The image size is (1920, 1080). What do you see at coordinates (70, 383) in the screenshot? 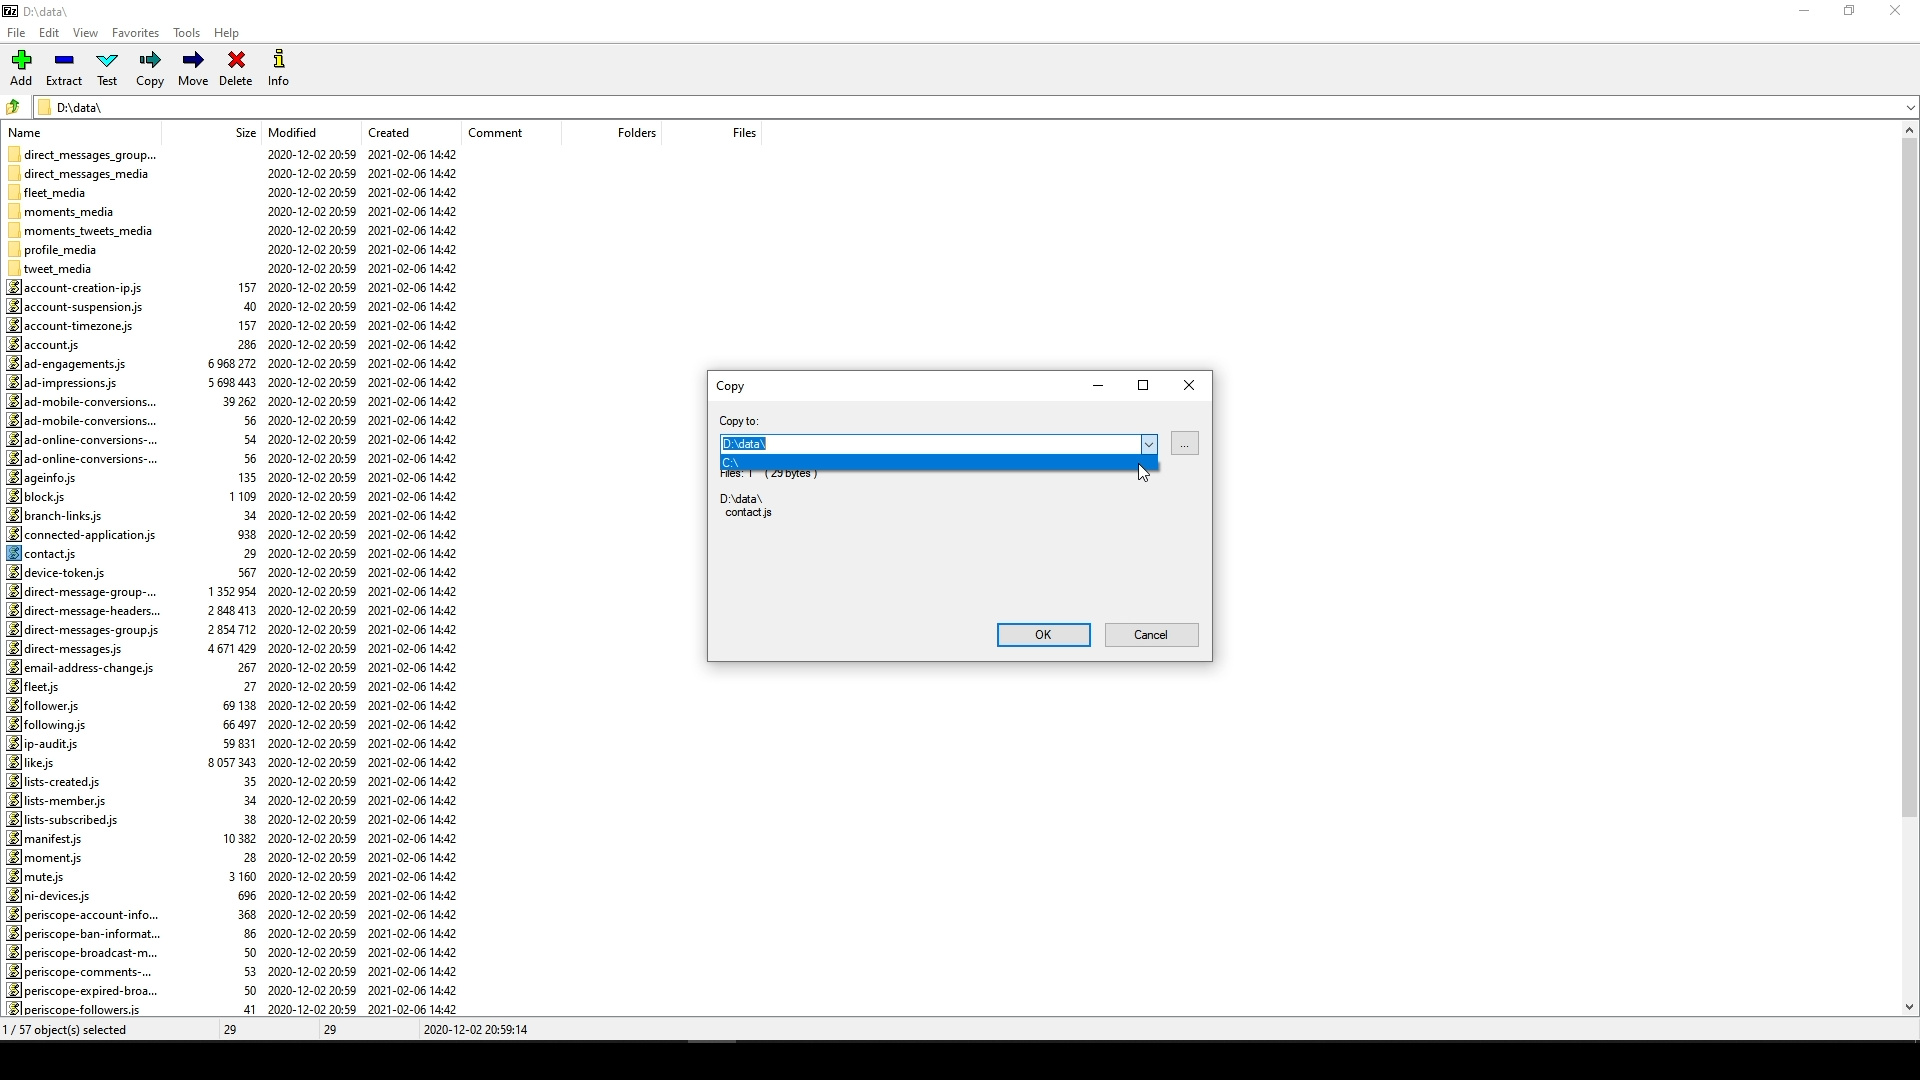
I see `ad-impressions.js` at bounding box center [70, 383].